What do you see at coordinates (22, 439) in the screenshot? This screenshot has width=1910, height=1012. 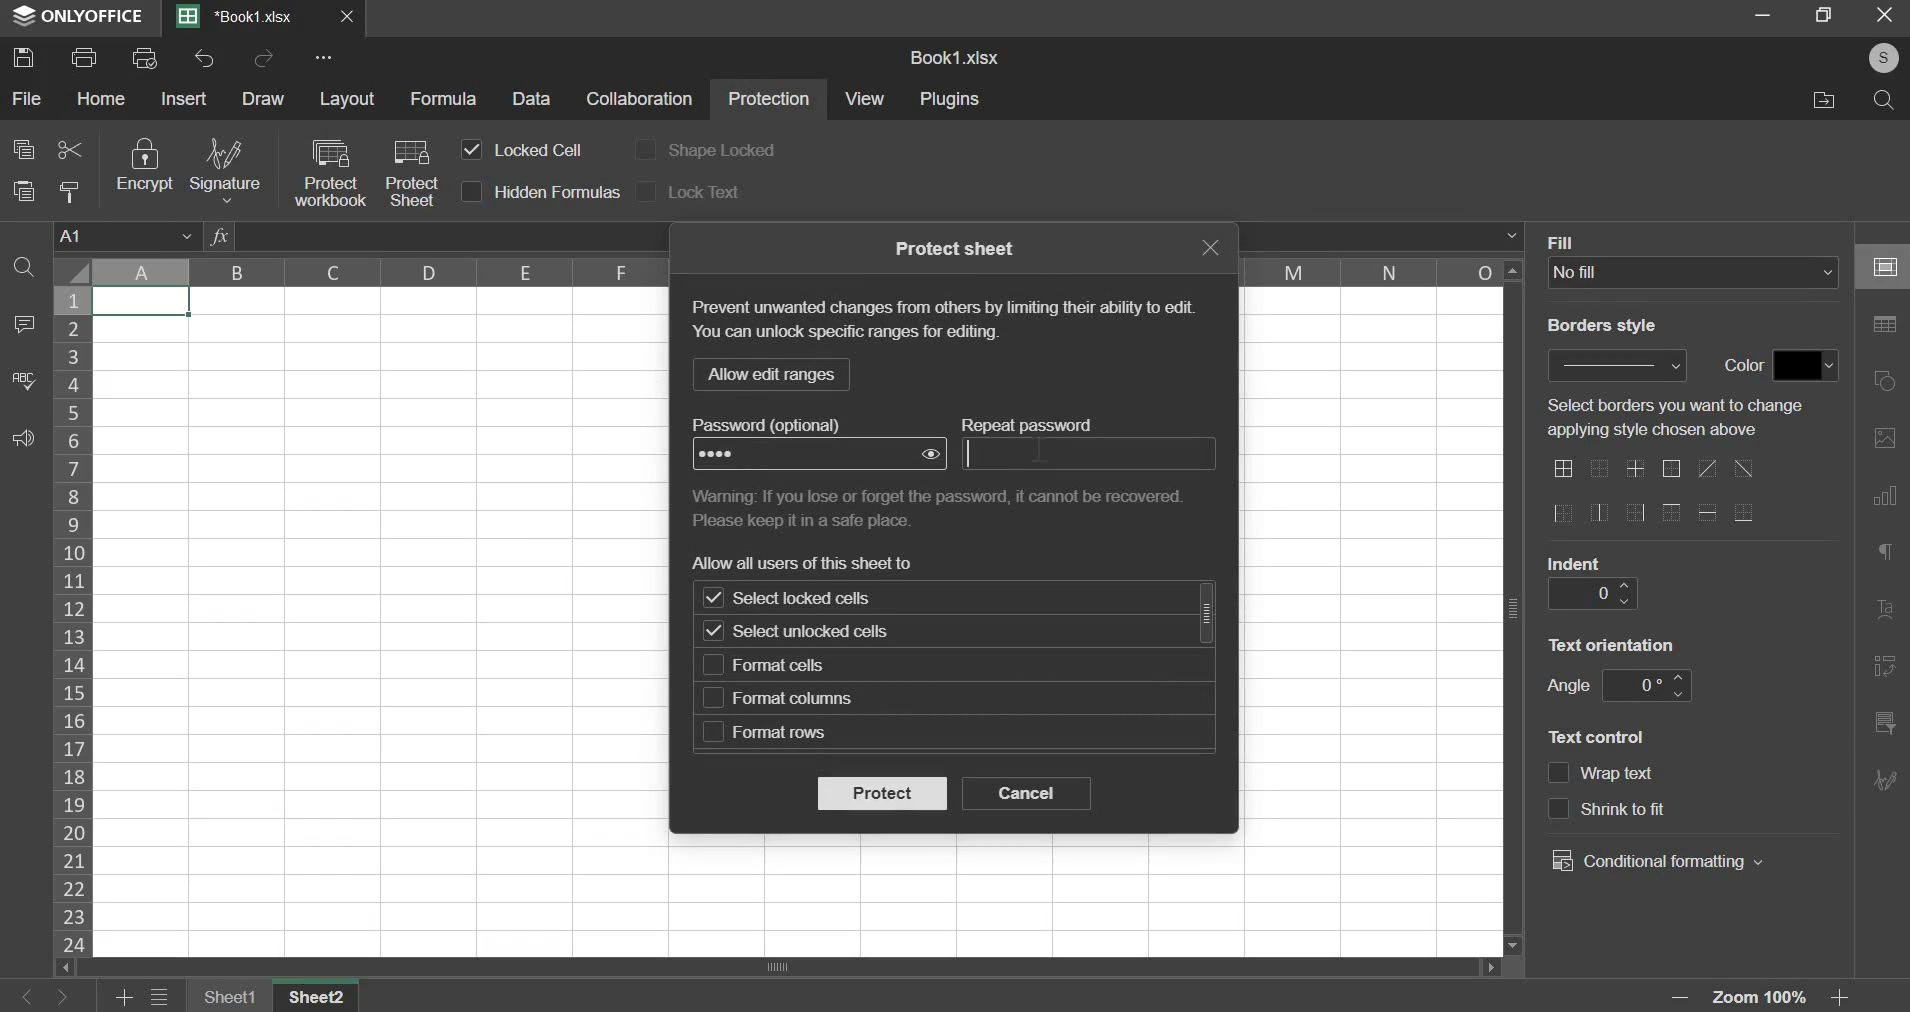 I see `feedback` at bounding box center [22, 439].